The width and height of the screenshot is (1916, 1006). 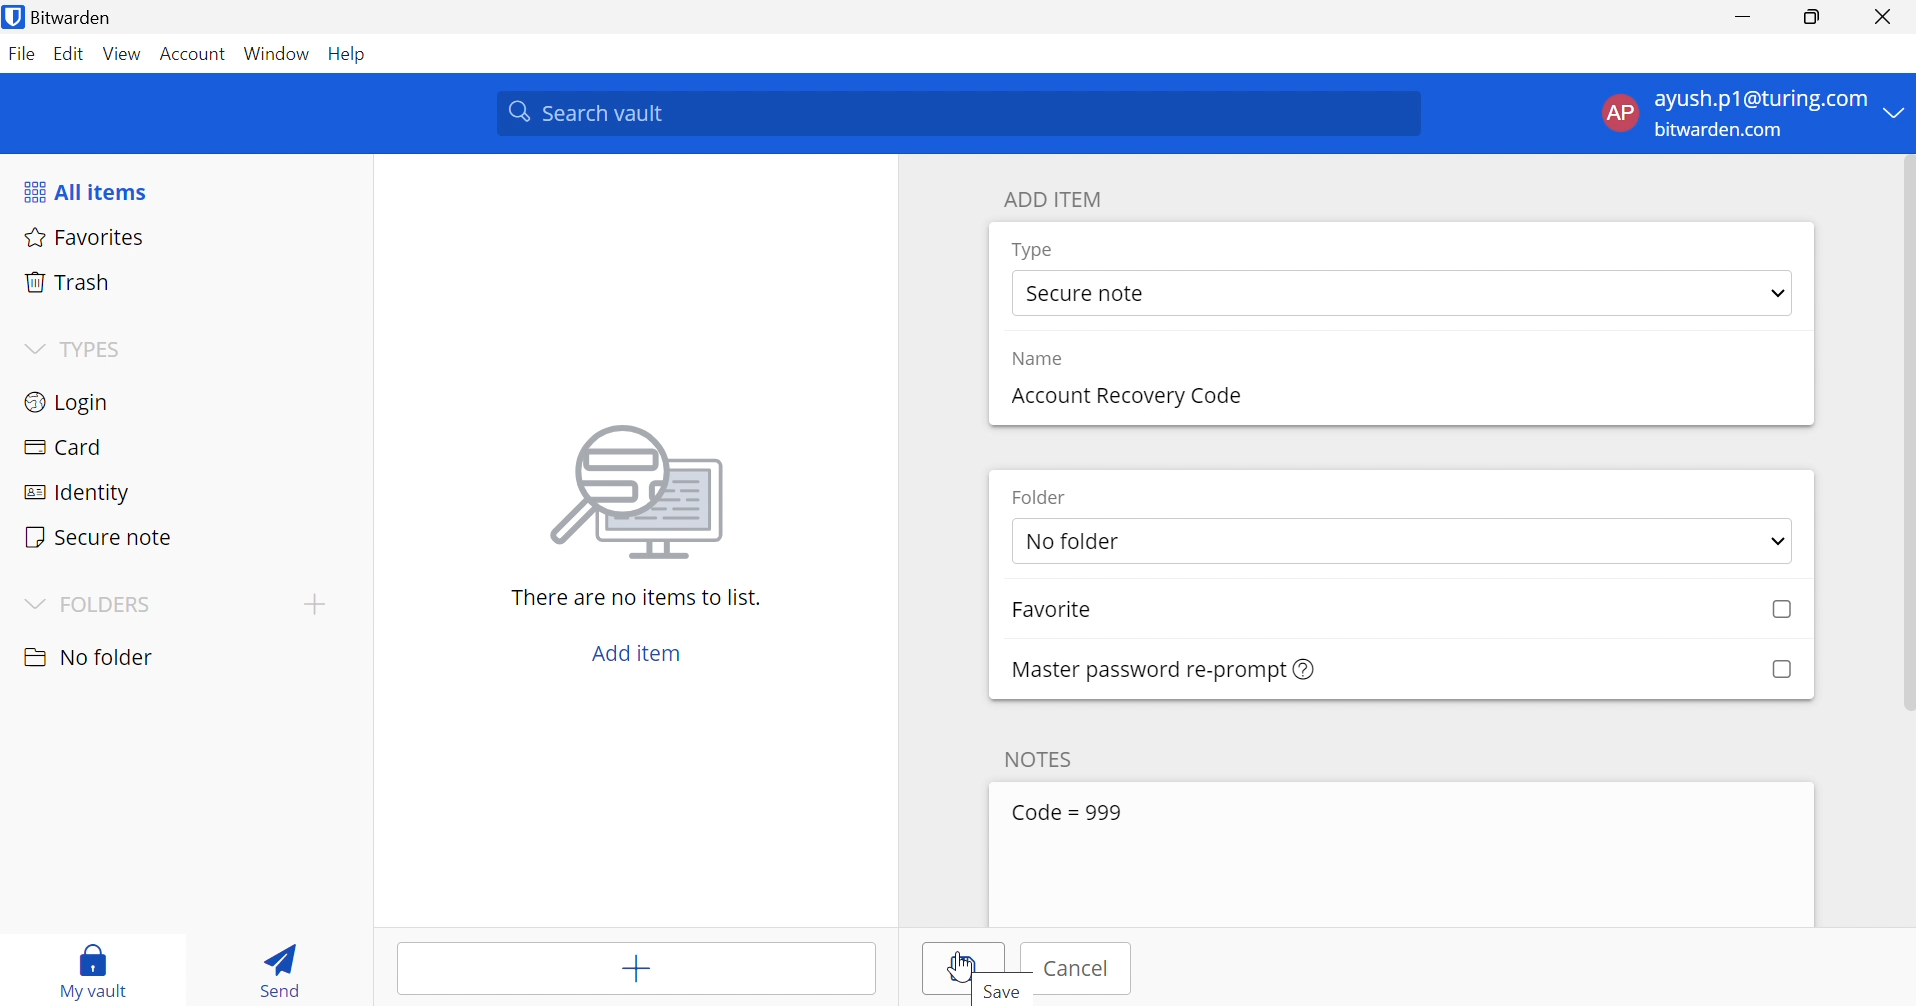 What do you see at coordinates (644, 492) in the screenshot?
I see `image` at bounding box center [644, 492].